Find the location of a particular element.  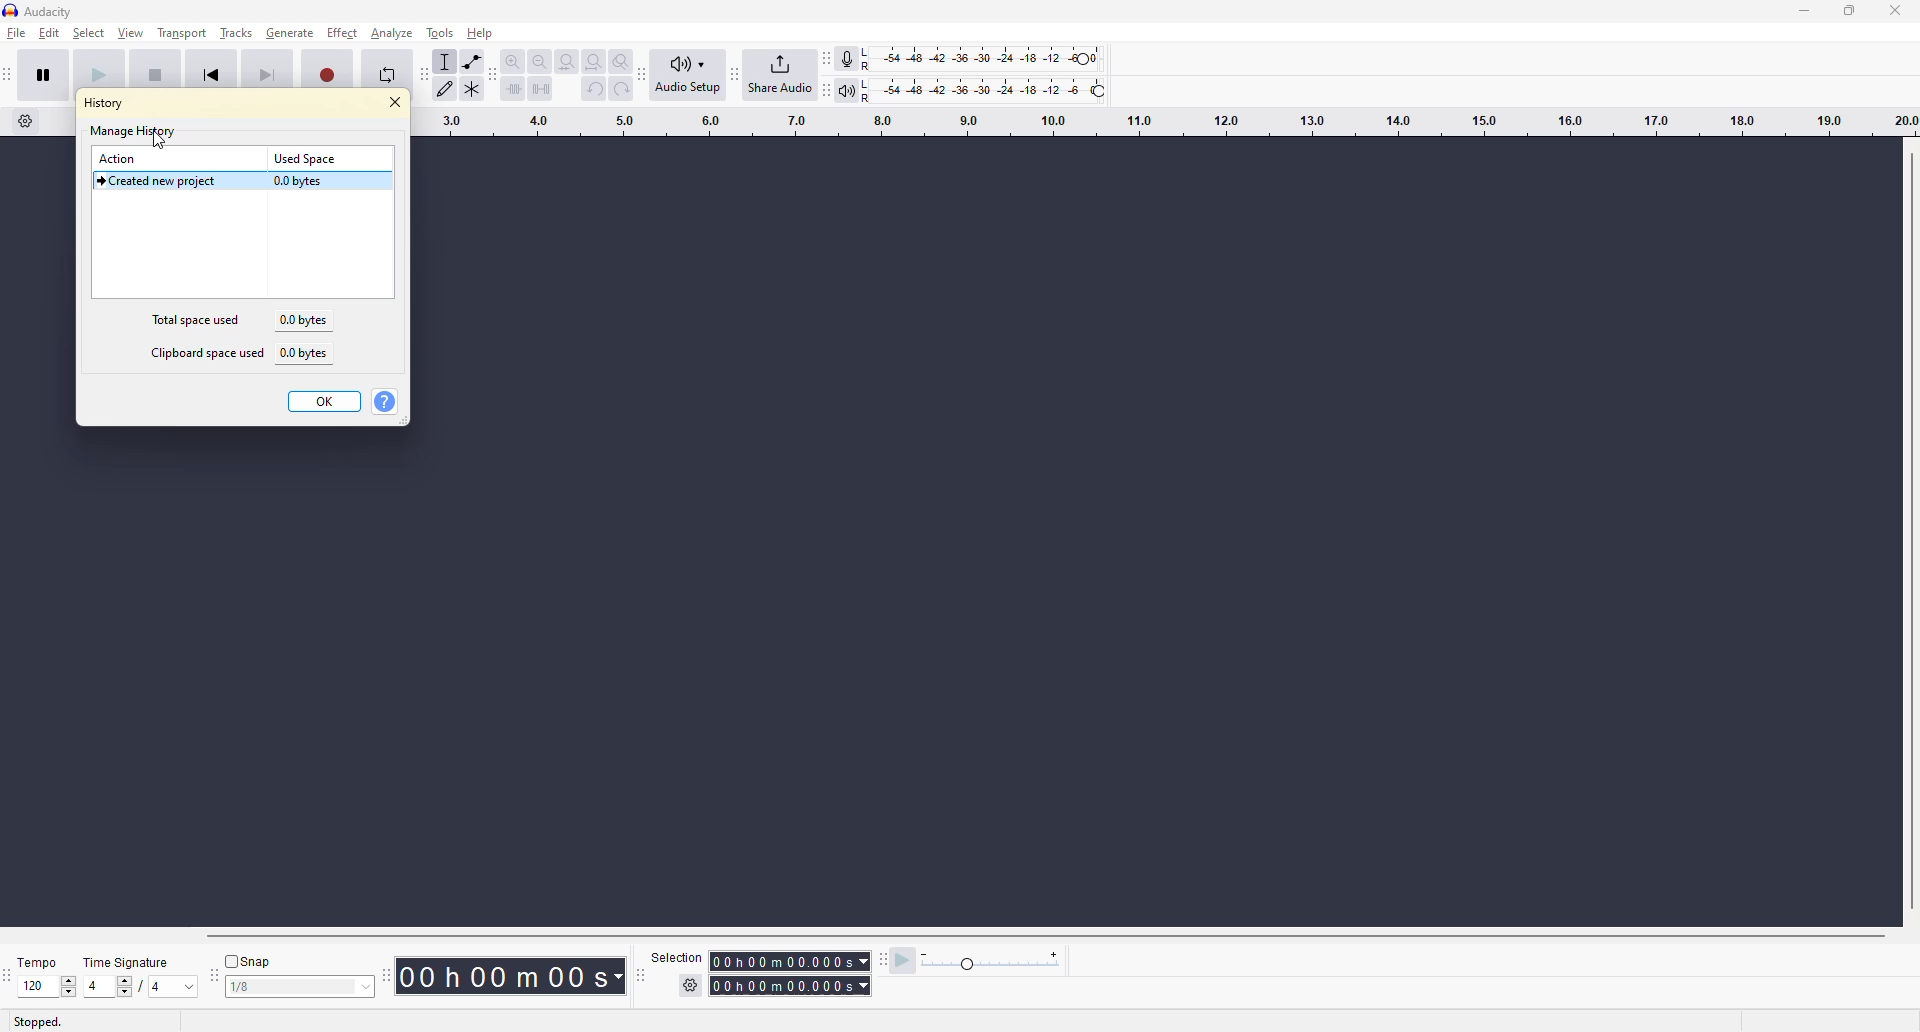

Used Space is located at coordinates (308, 158).